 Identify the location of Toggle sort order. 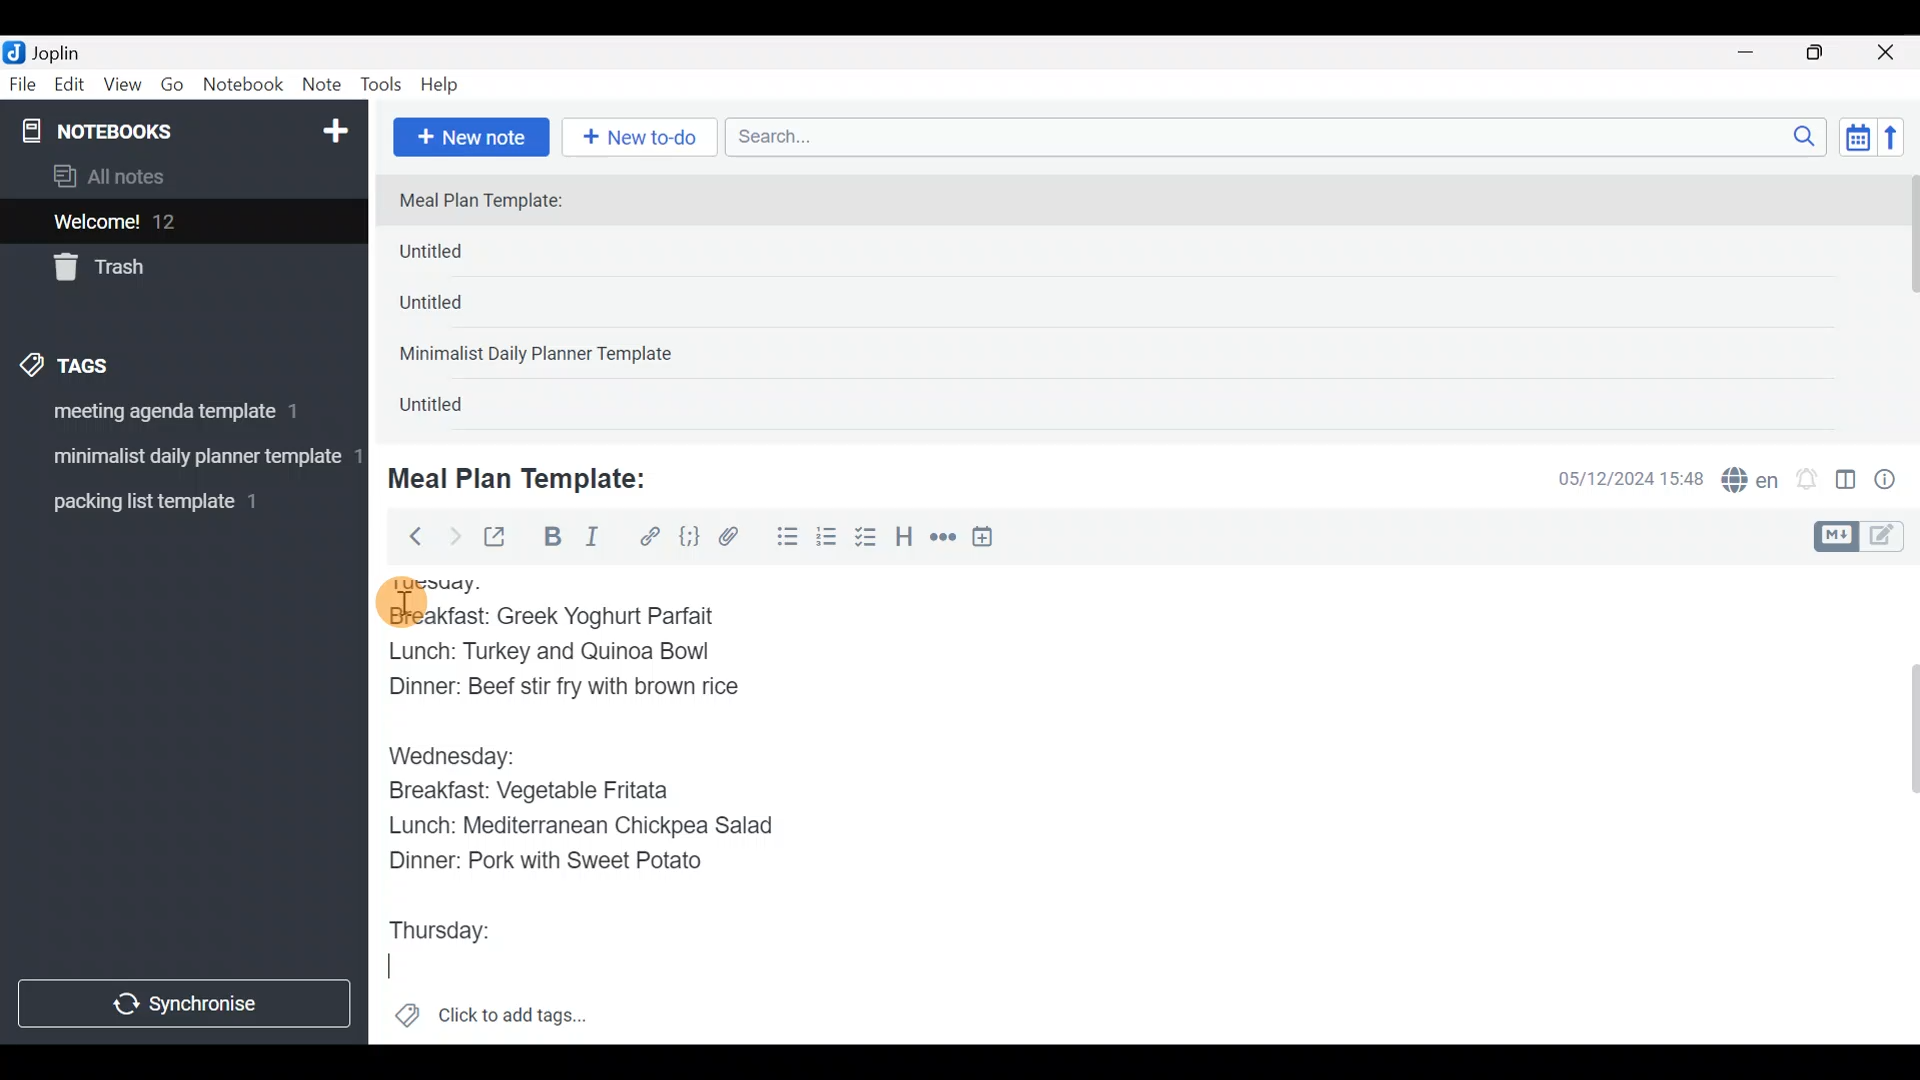
(1857, 138).